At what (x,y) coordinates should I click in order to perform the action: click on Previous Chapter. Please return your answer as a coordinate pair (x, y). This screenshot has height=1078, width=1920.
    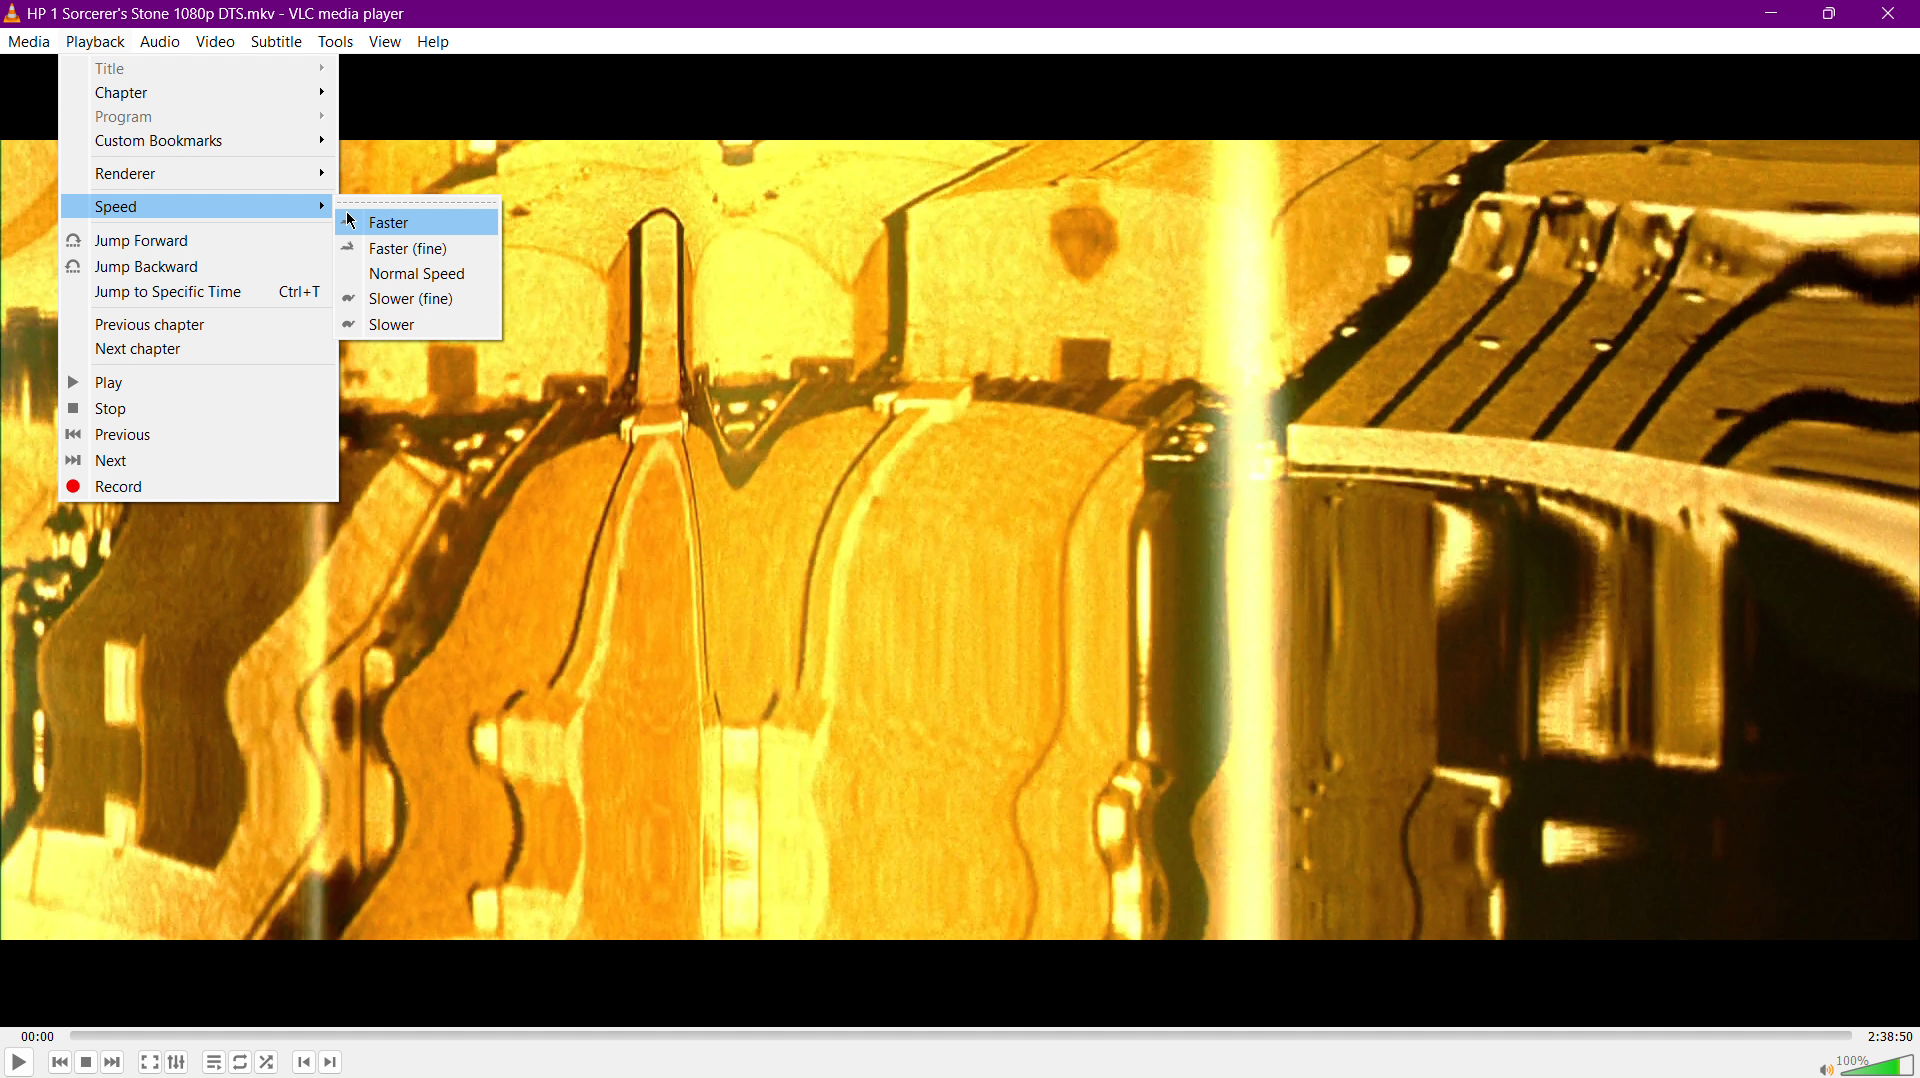
    Looking at the image, I should click on (303, 1064).